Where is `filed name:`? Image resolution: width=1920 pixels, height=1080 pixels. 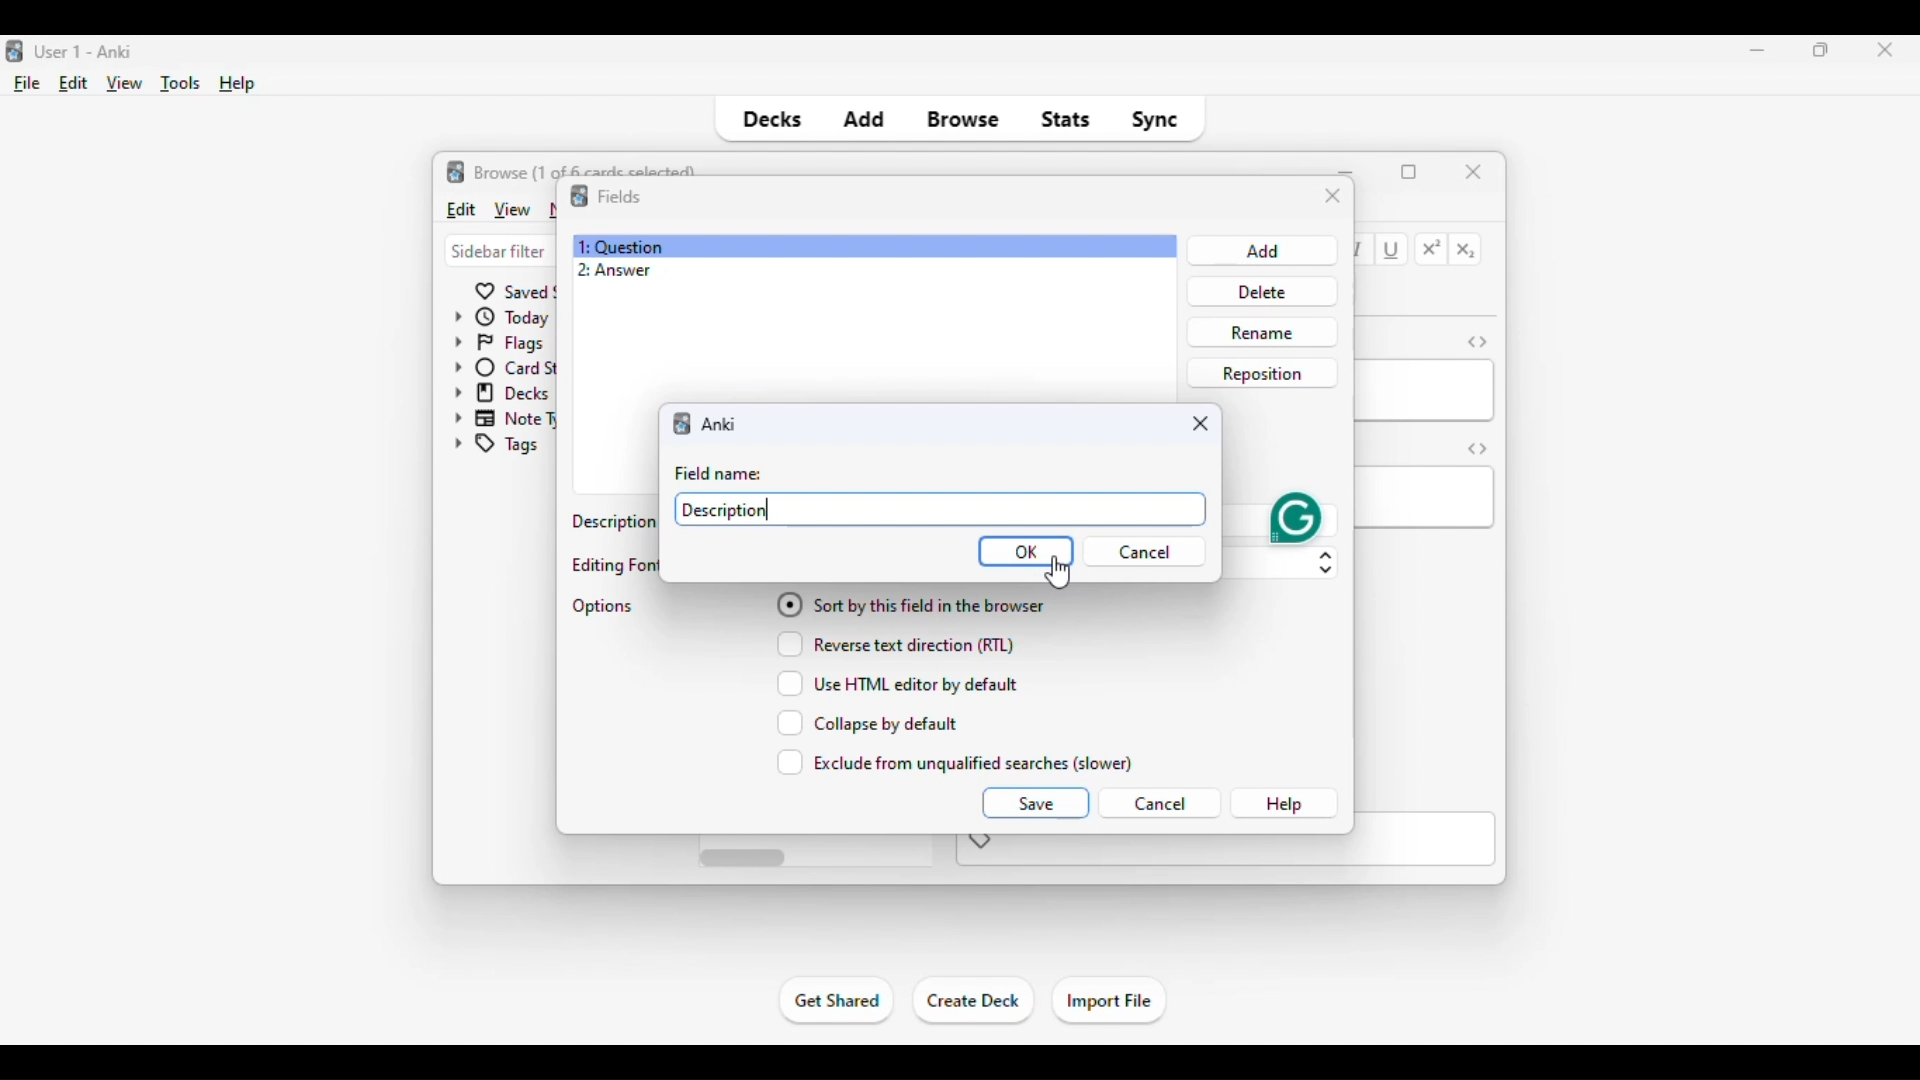
filed name: is located at coordinates (723, 474).